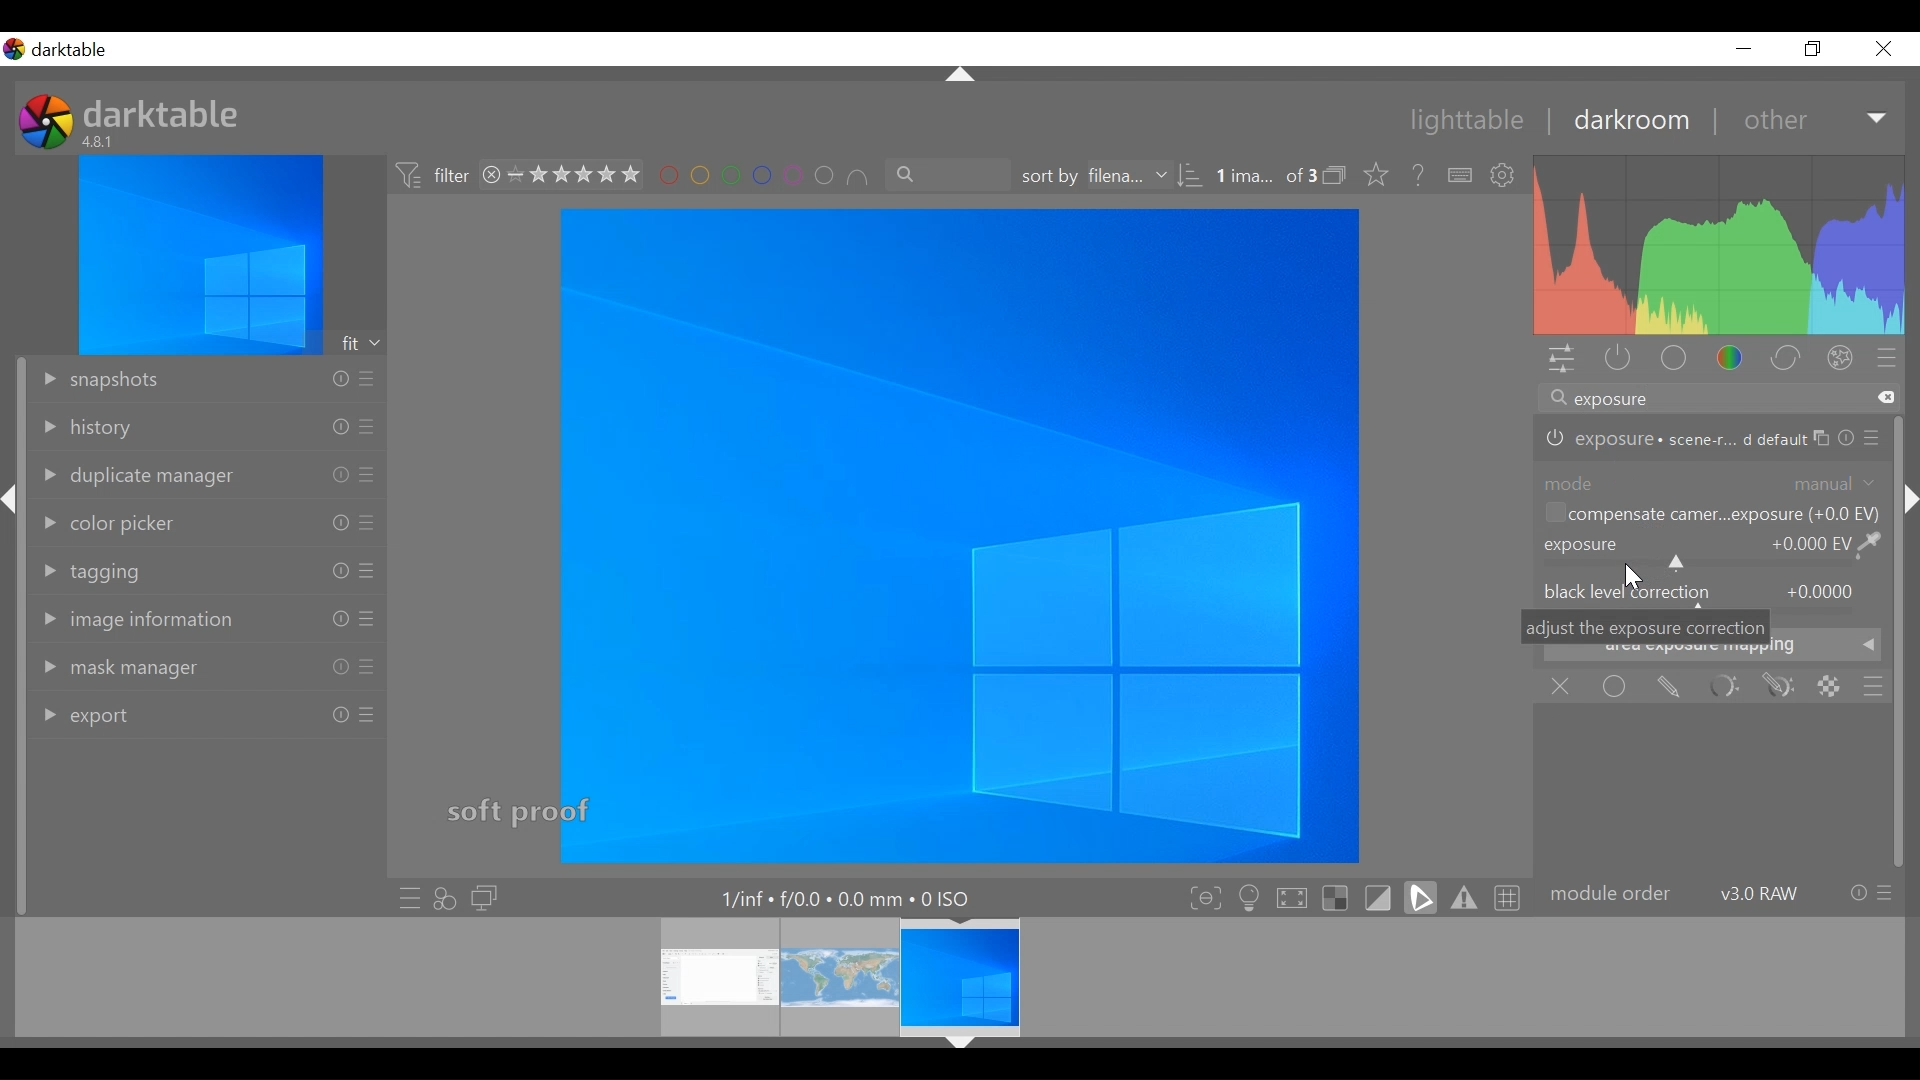  Describe the element at coordinates (339, 379) in the screenshot. I see `info` at that location.